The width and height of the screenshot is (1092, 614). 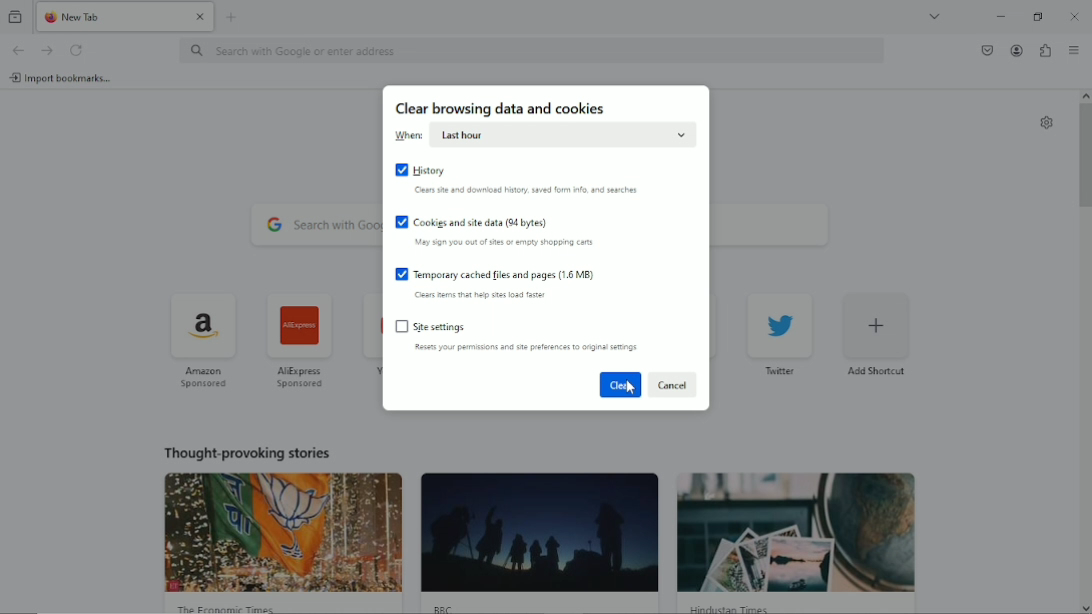 I want to click on Clear browsing data and cookies, so click(x=502, y=109).